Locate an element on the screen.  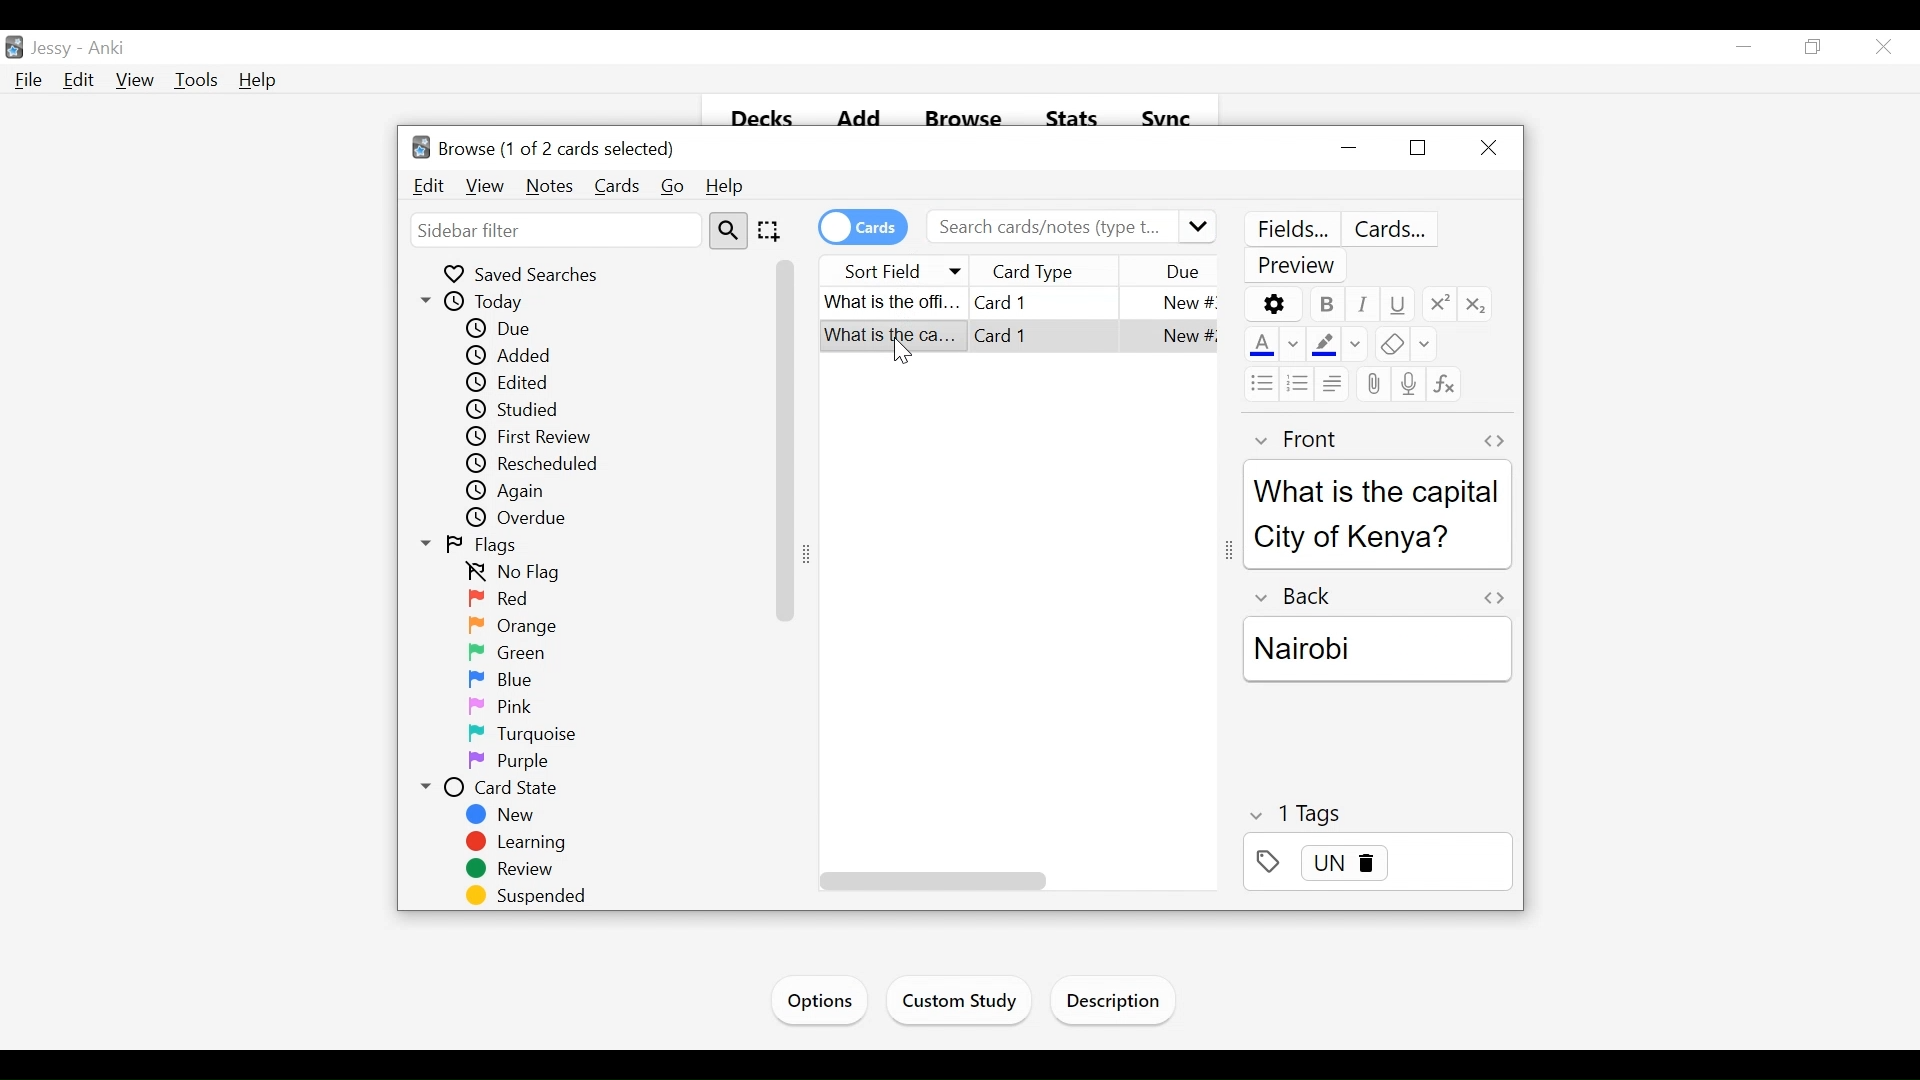
Change color is located at coordinates (1424, 346).